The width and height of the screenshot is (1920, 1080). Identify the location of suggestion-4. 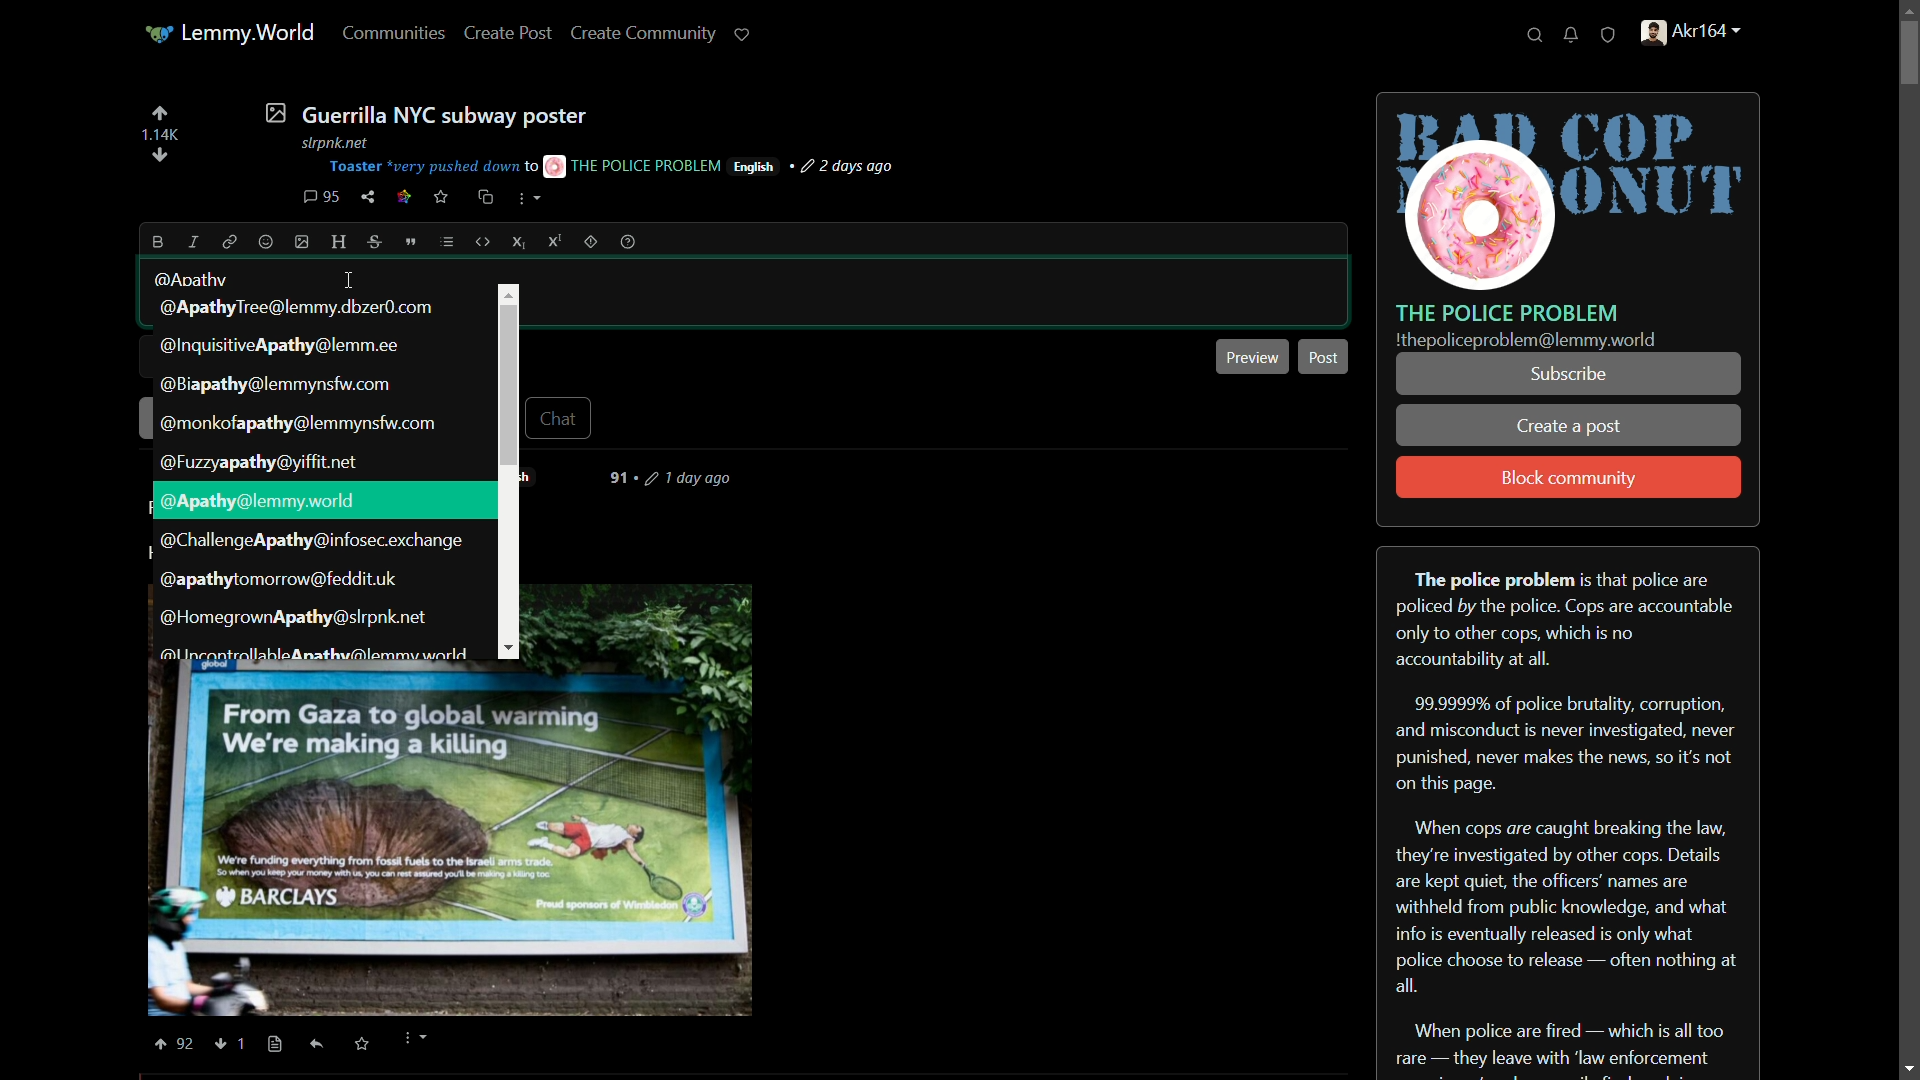
(301, 424).